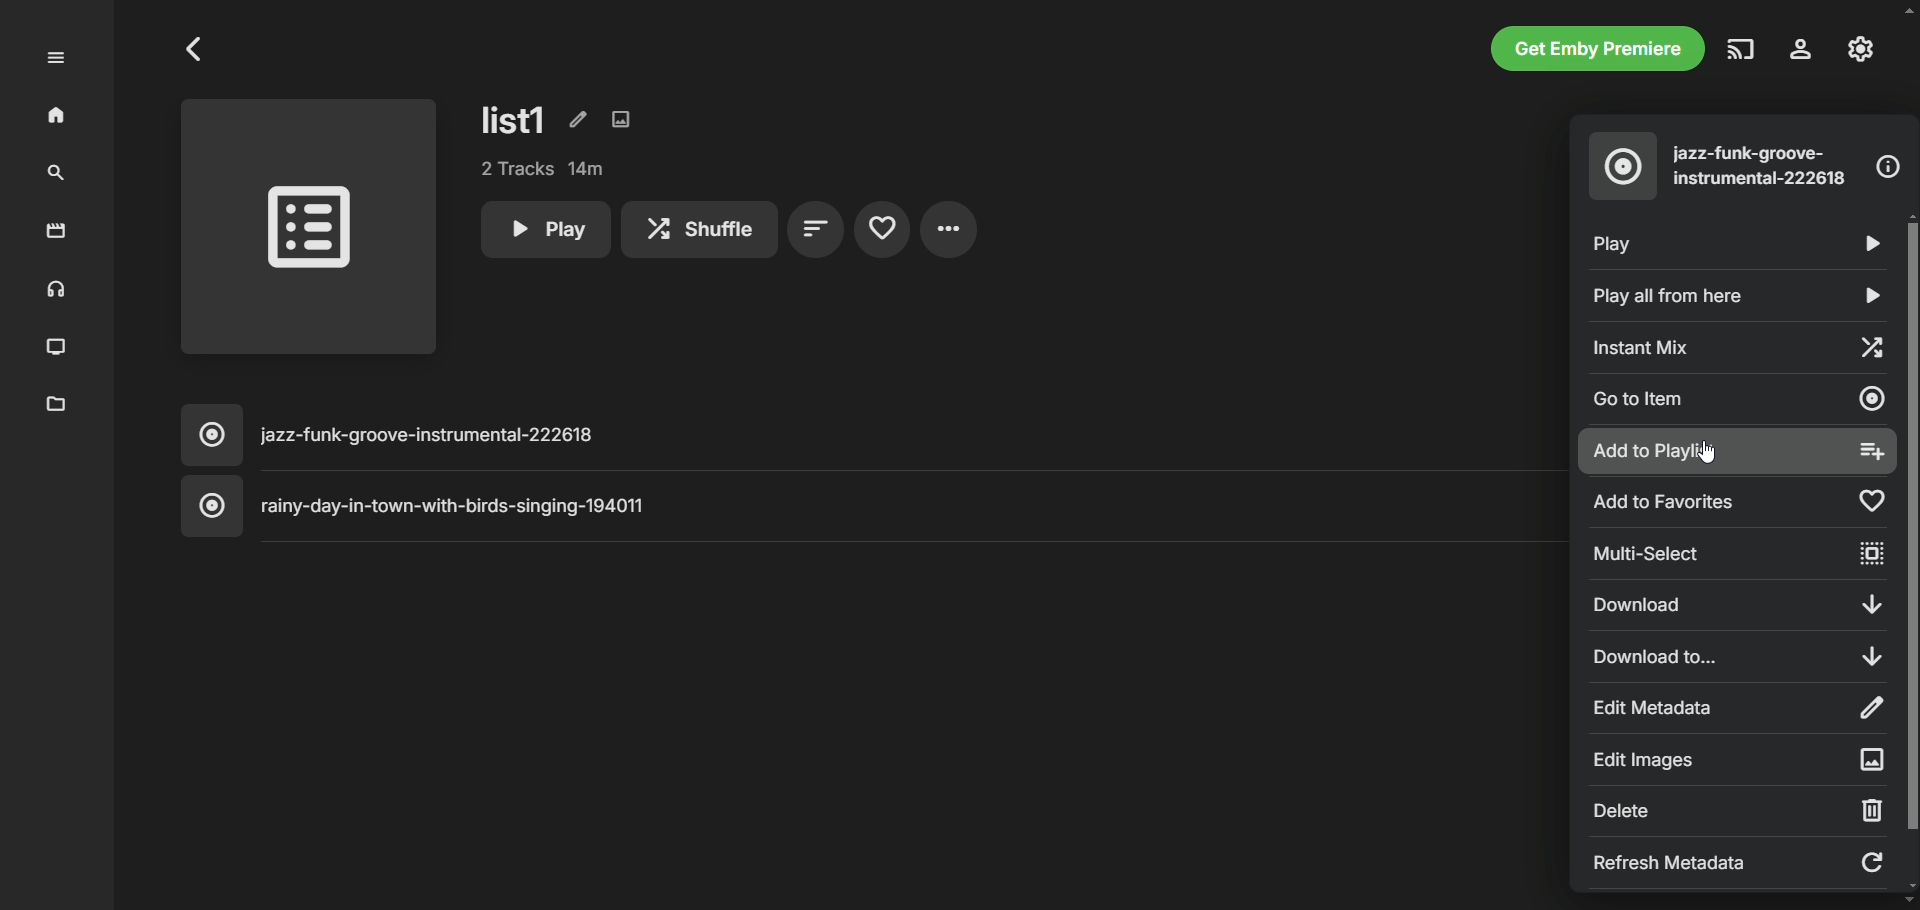 This screenshot has height=910, width=1920. I want to click on edit metadata, so click(1738, 708).